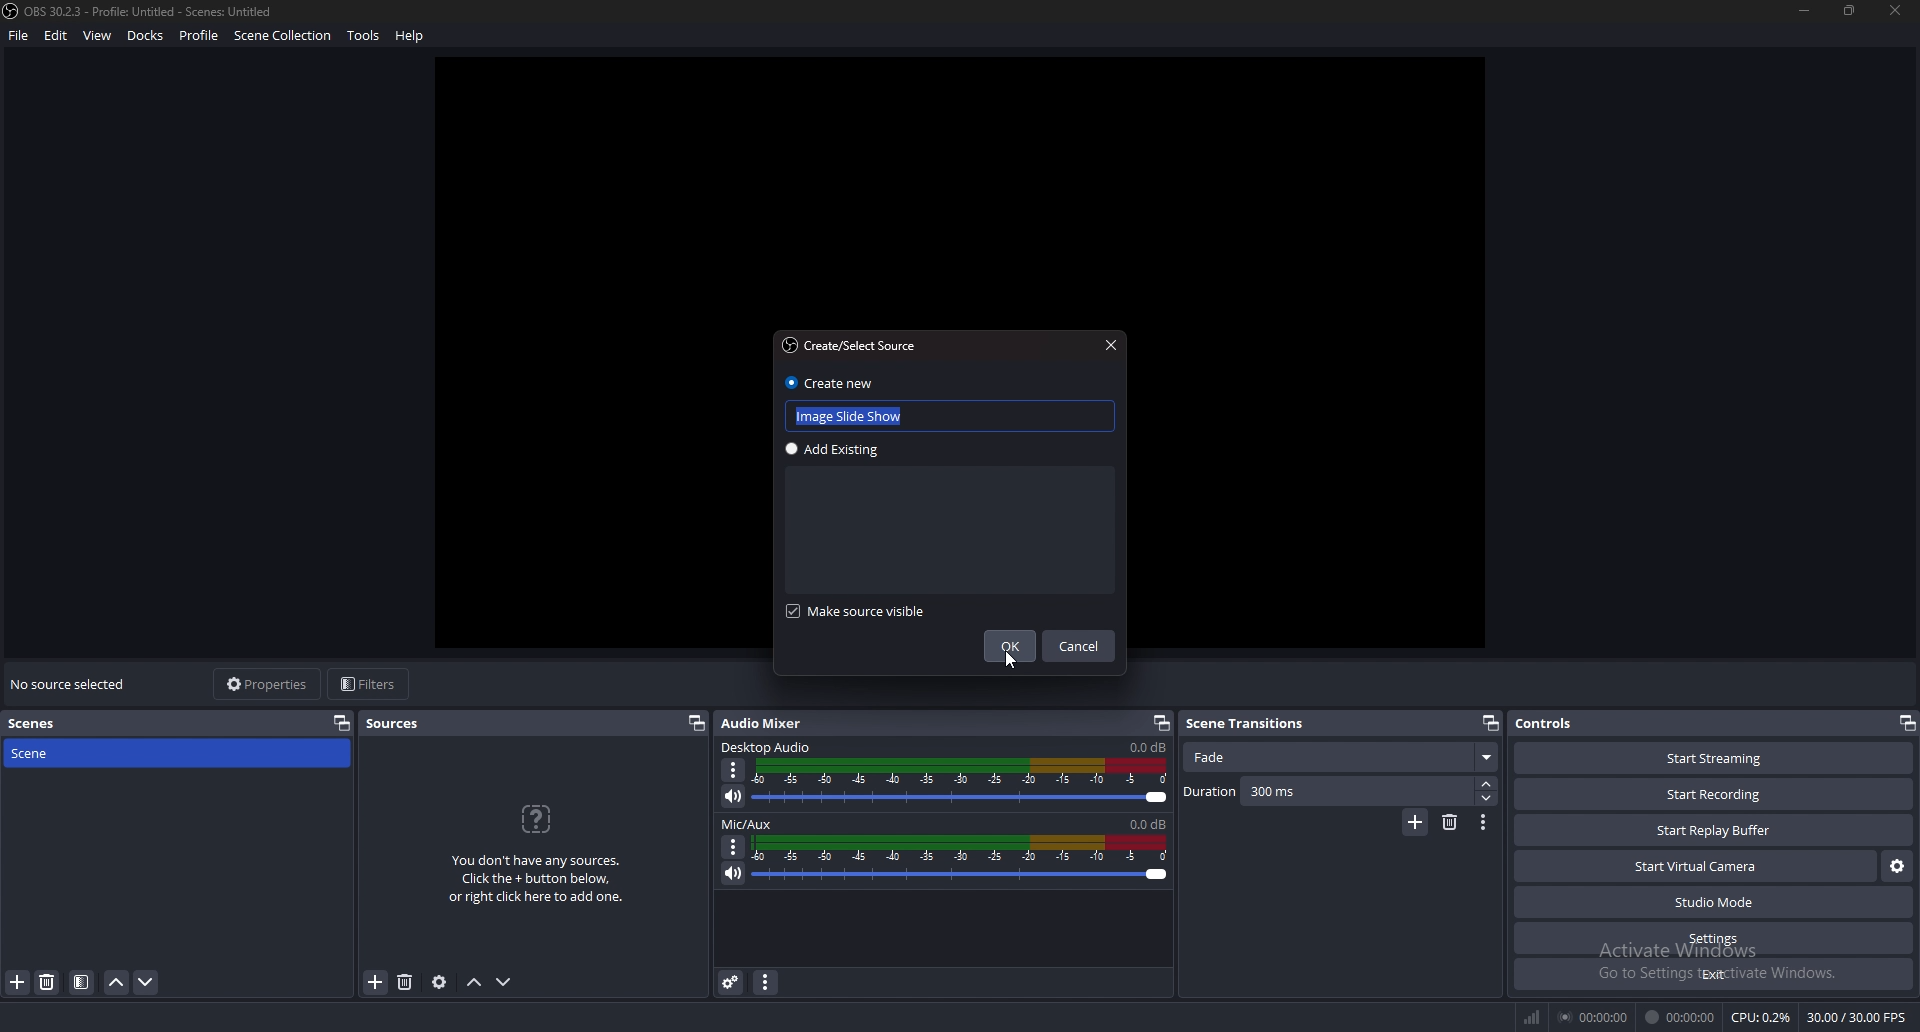  Describe the element at coordinates (1011, 647) in the screenshot. I see `ok` at that location.